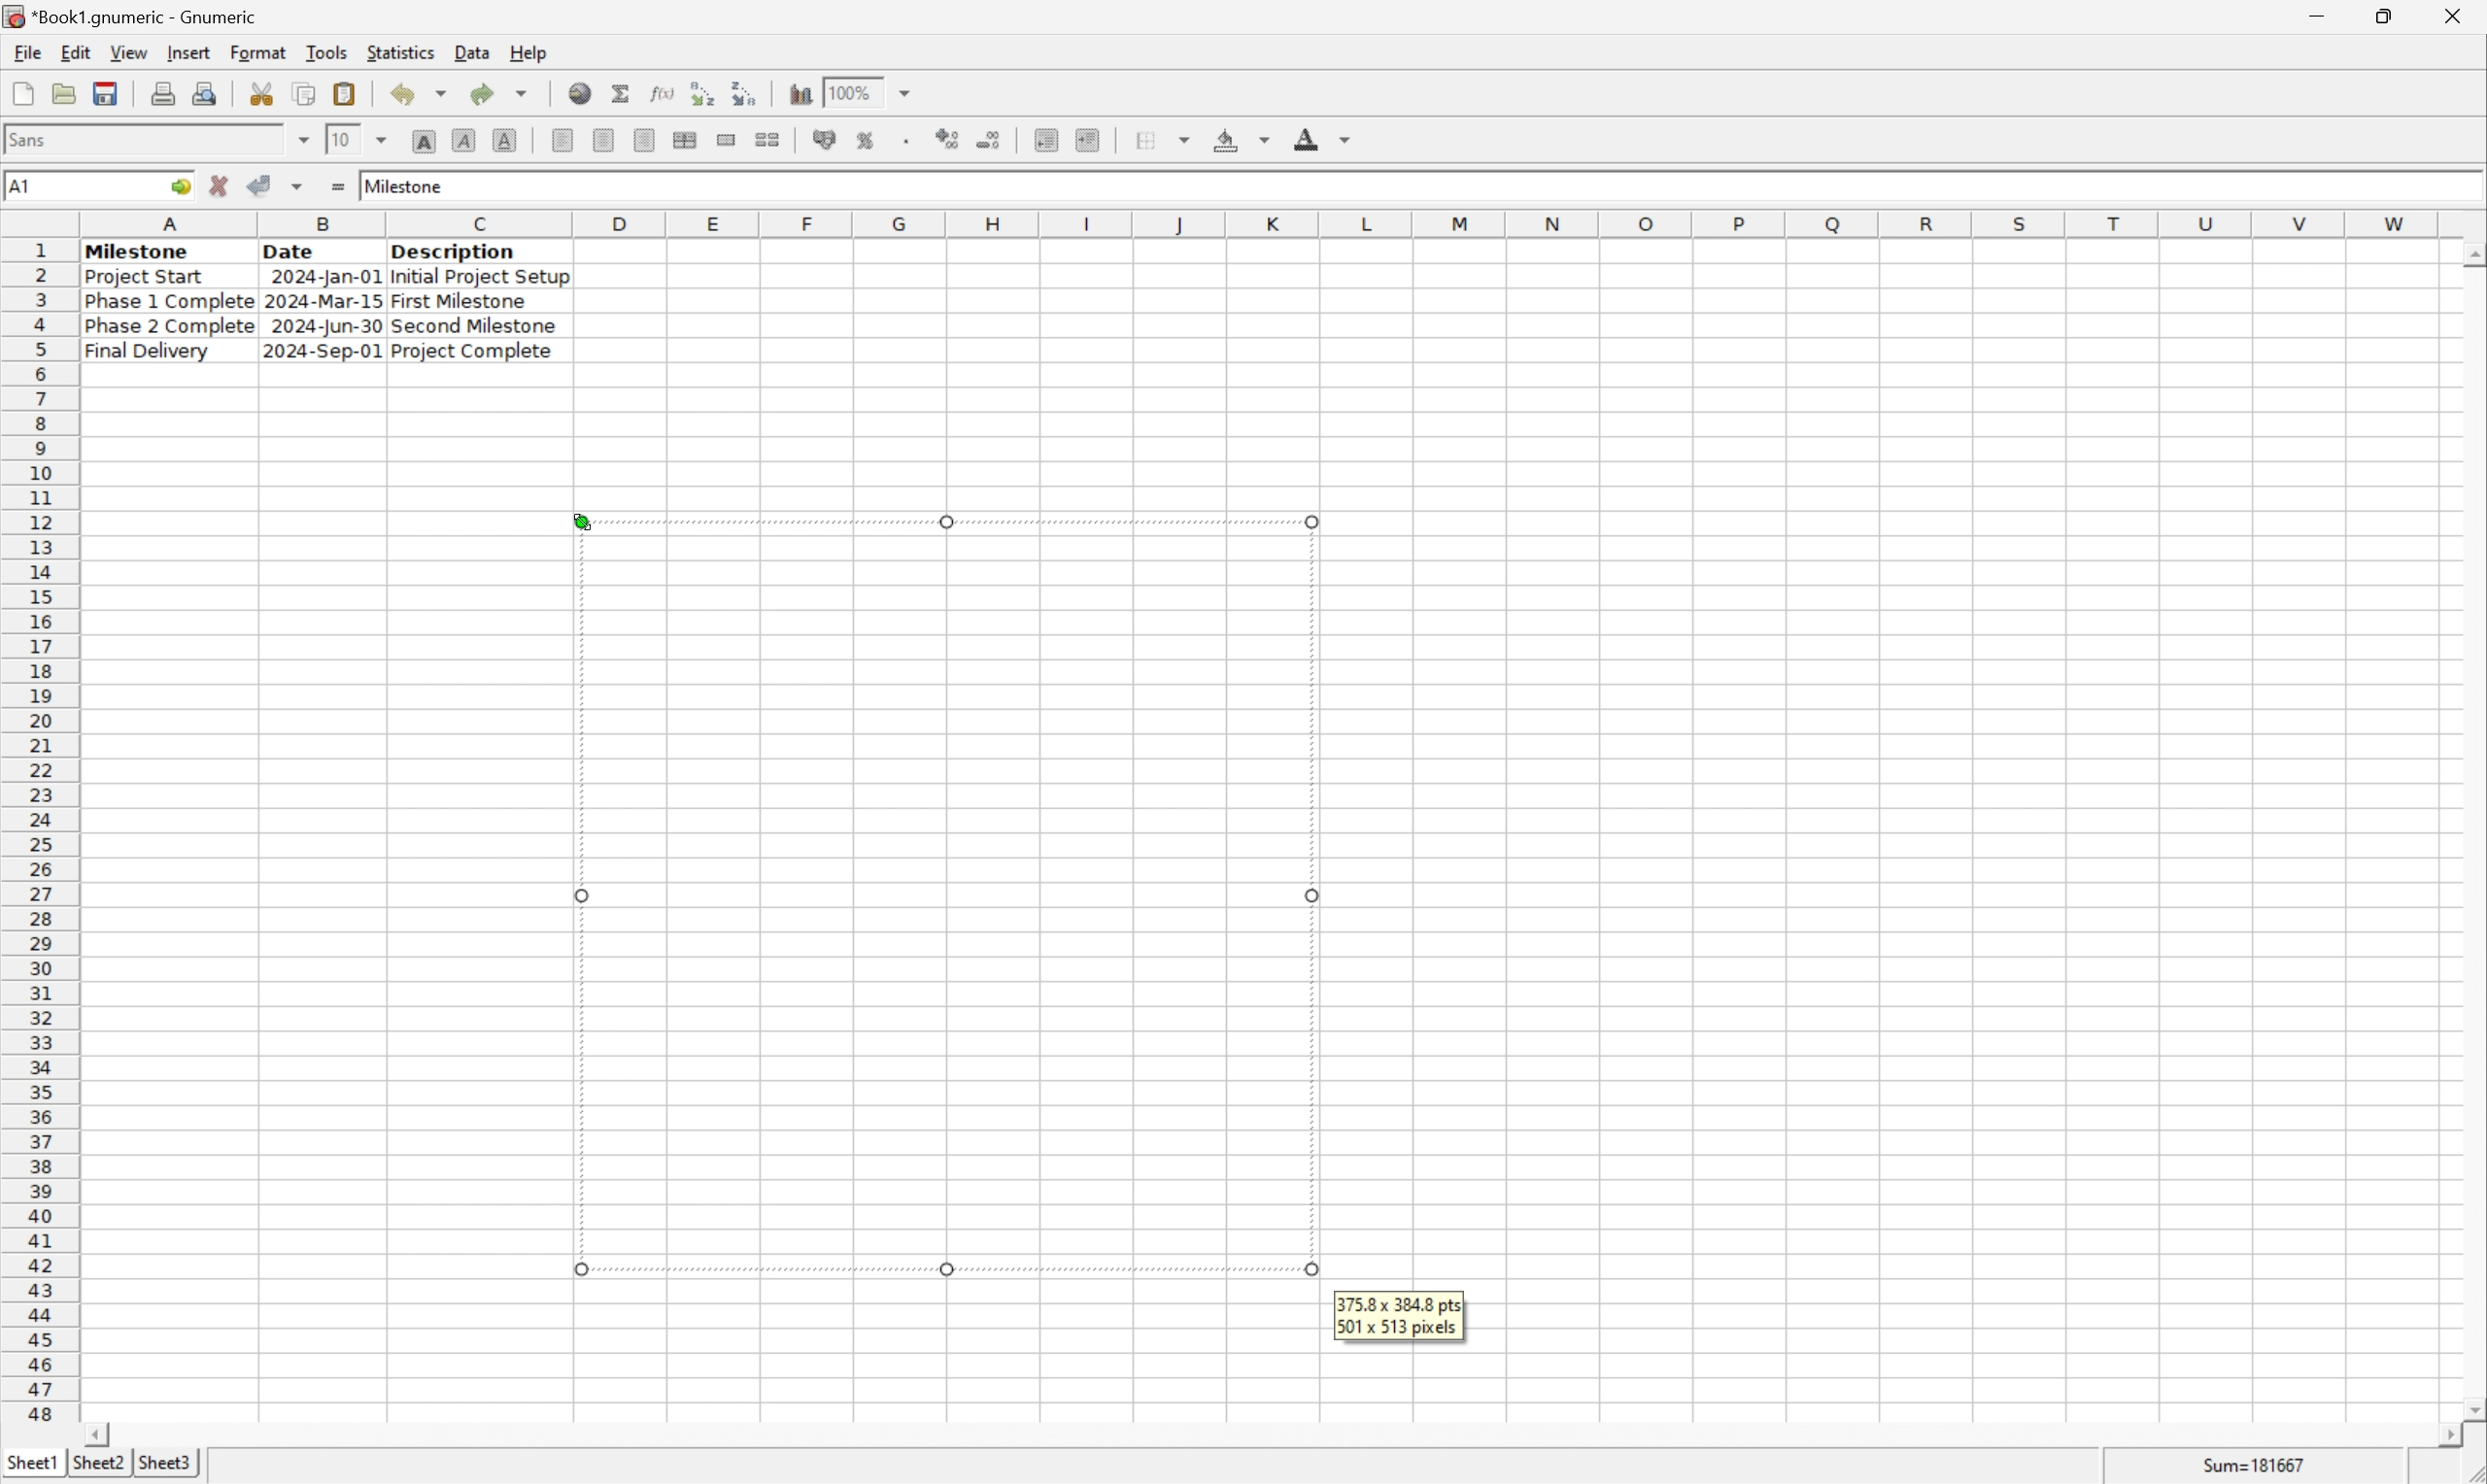 The width and height of the screenshot is (2487, 1484). Describe the element at coordinates (324, 301) in the screenshot. I see `Table` at that location.